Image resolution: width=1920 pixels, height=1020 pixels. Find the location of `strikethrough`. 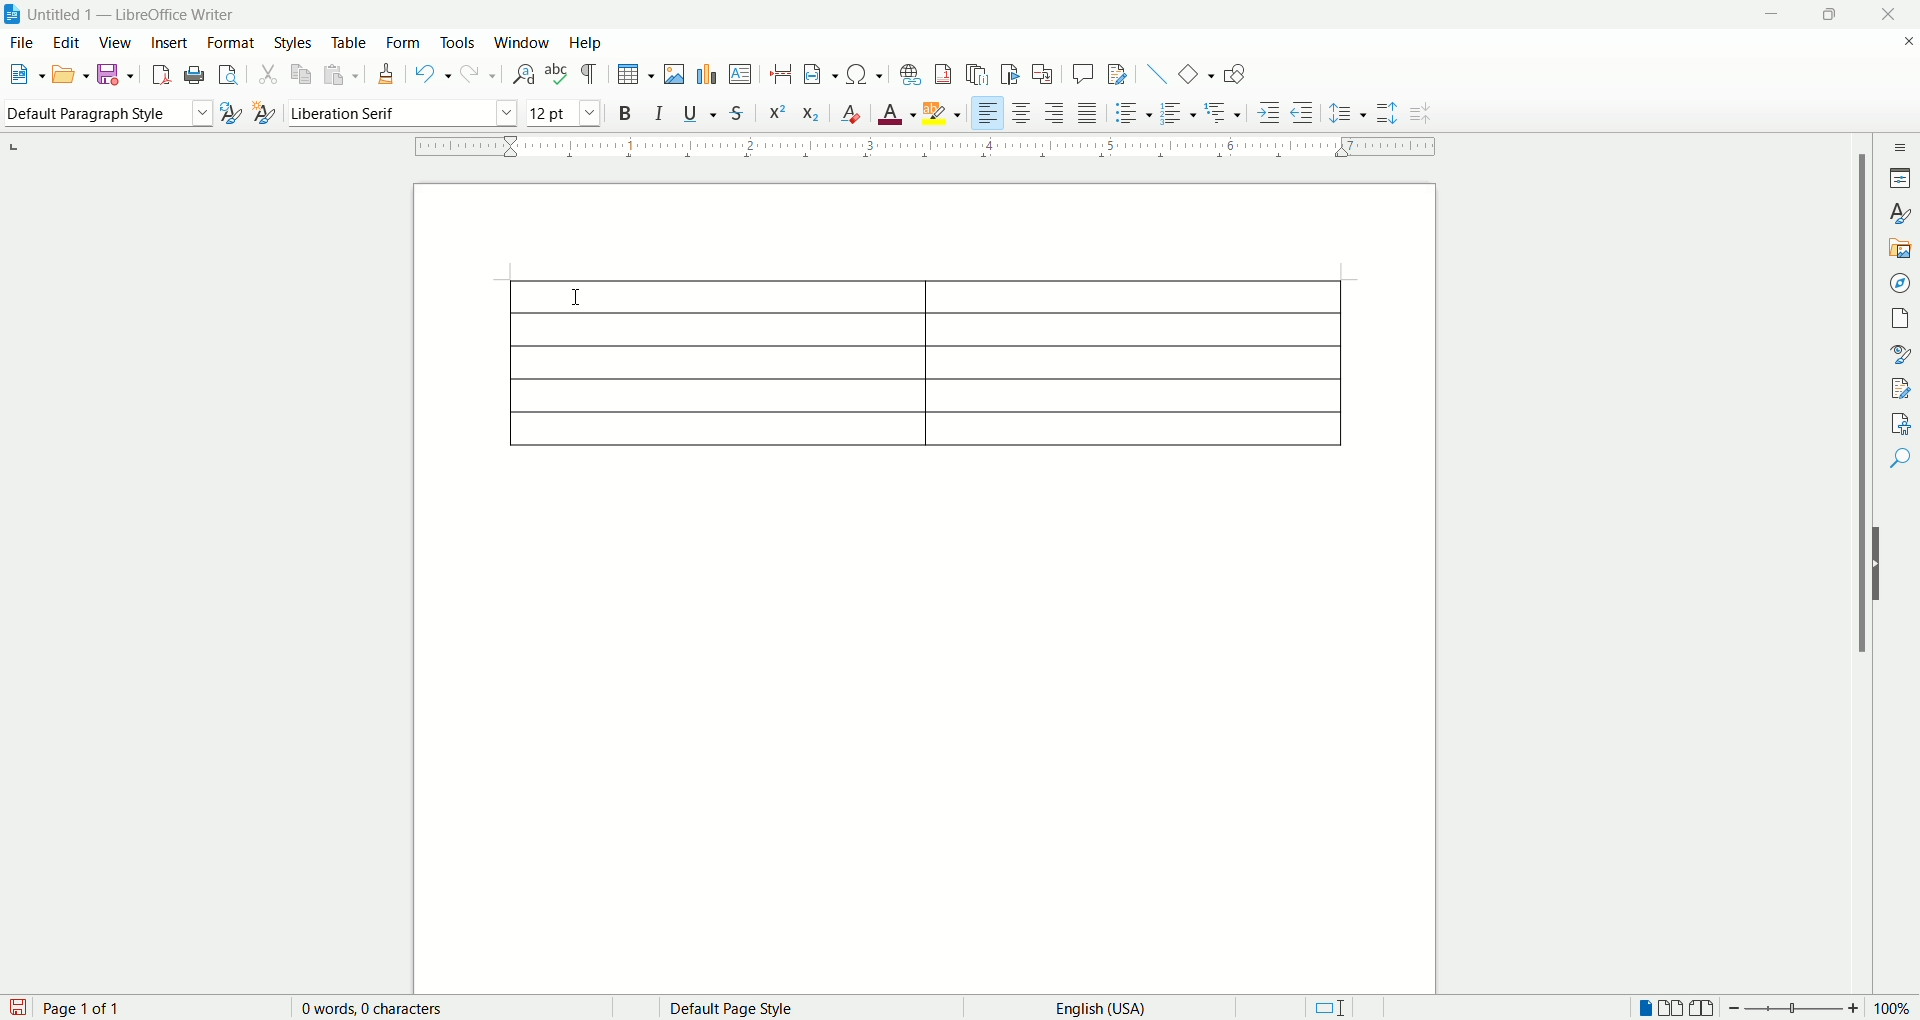

strikethrough is located at coordinates (736, 112).